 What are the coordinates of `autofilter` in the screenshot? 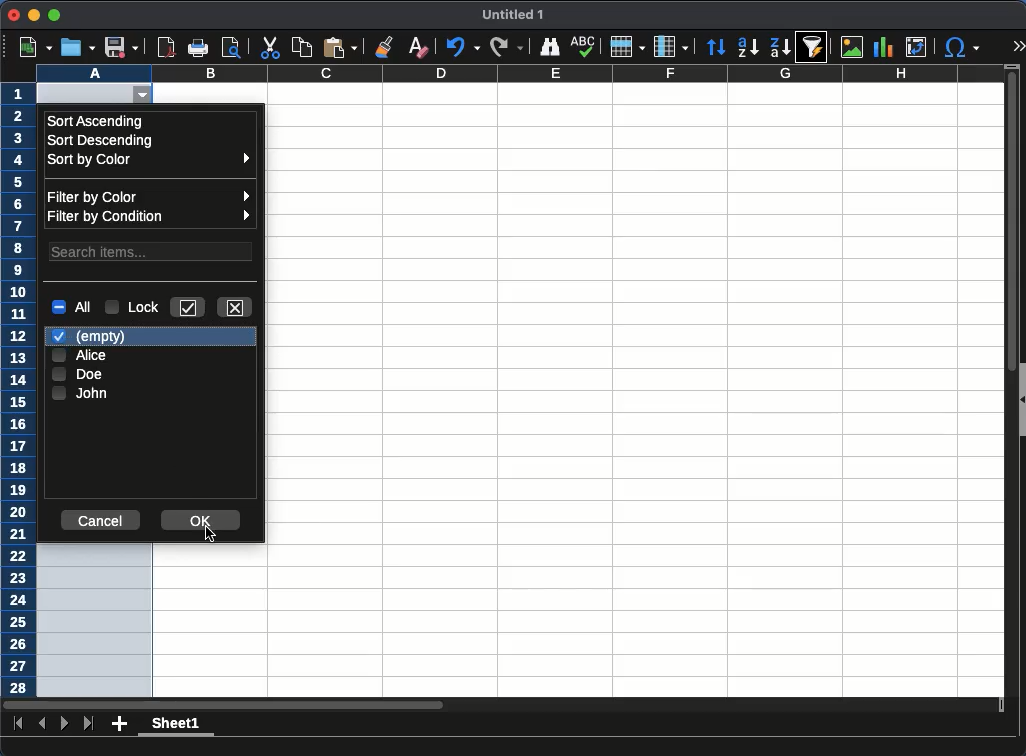 It's located at (147, 96).